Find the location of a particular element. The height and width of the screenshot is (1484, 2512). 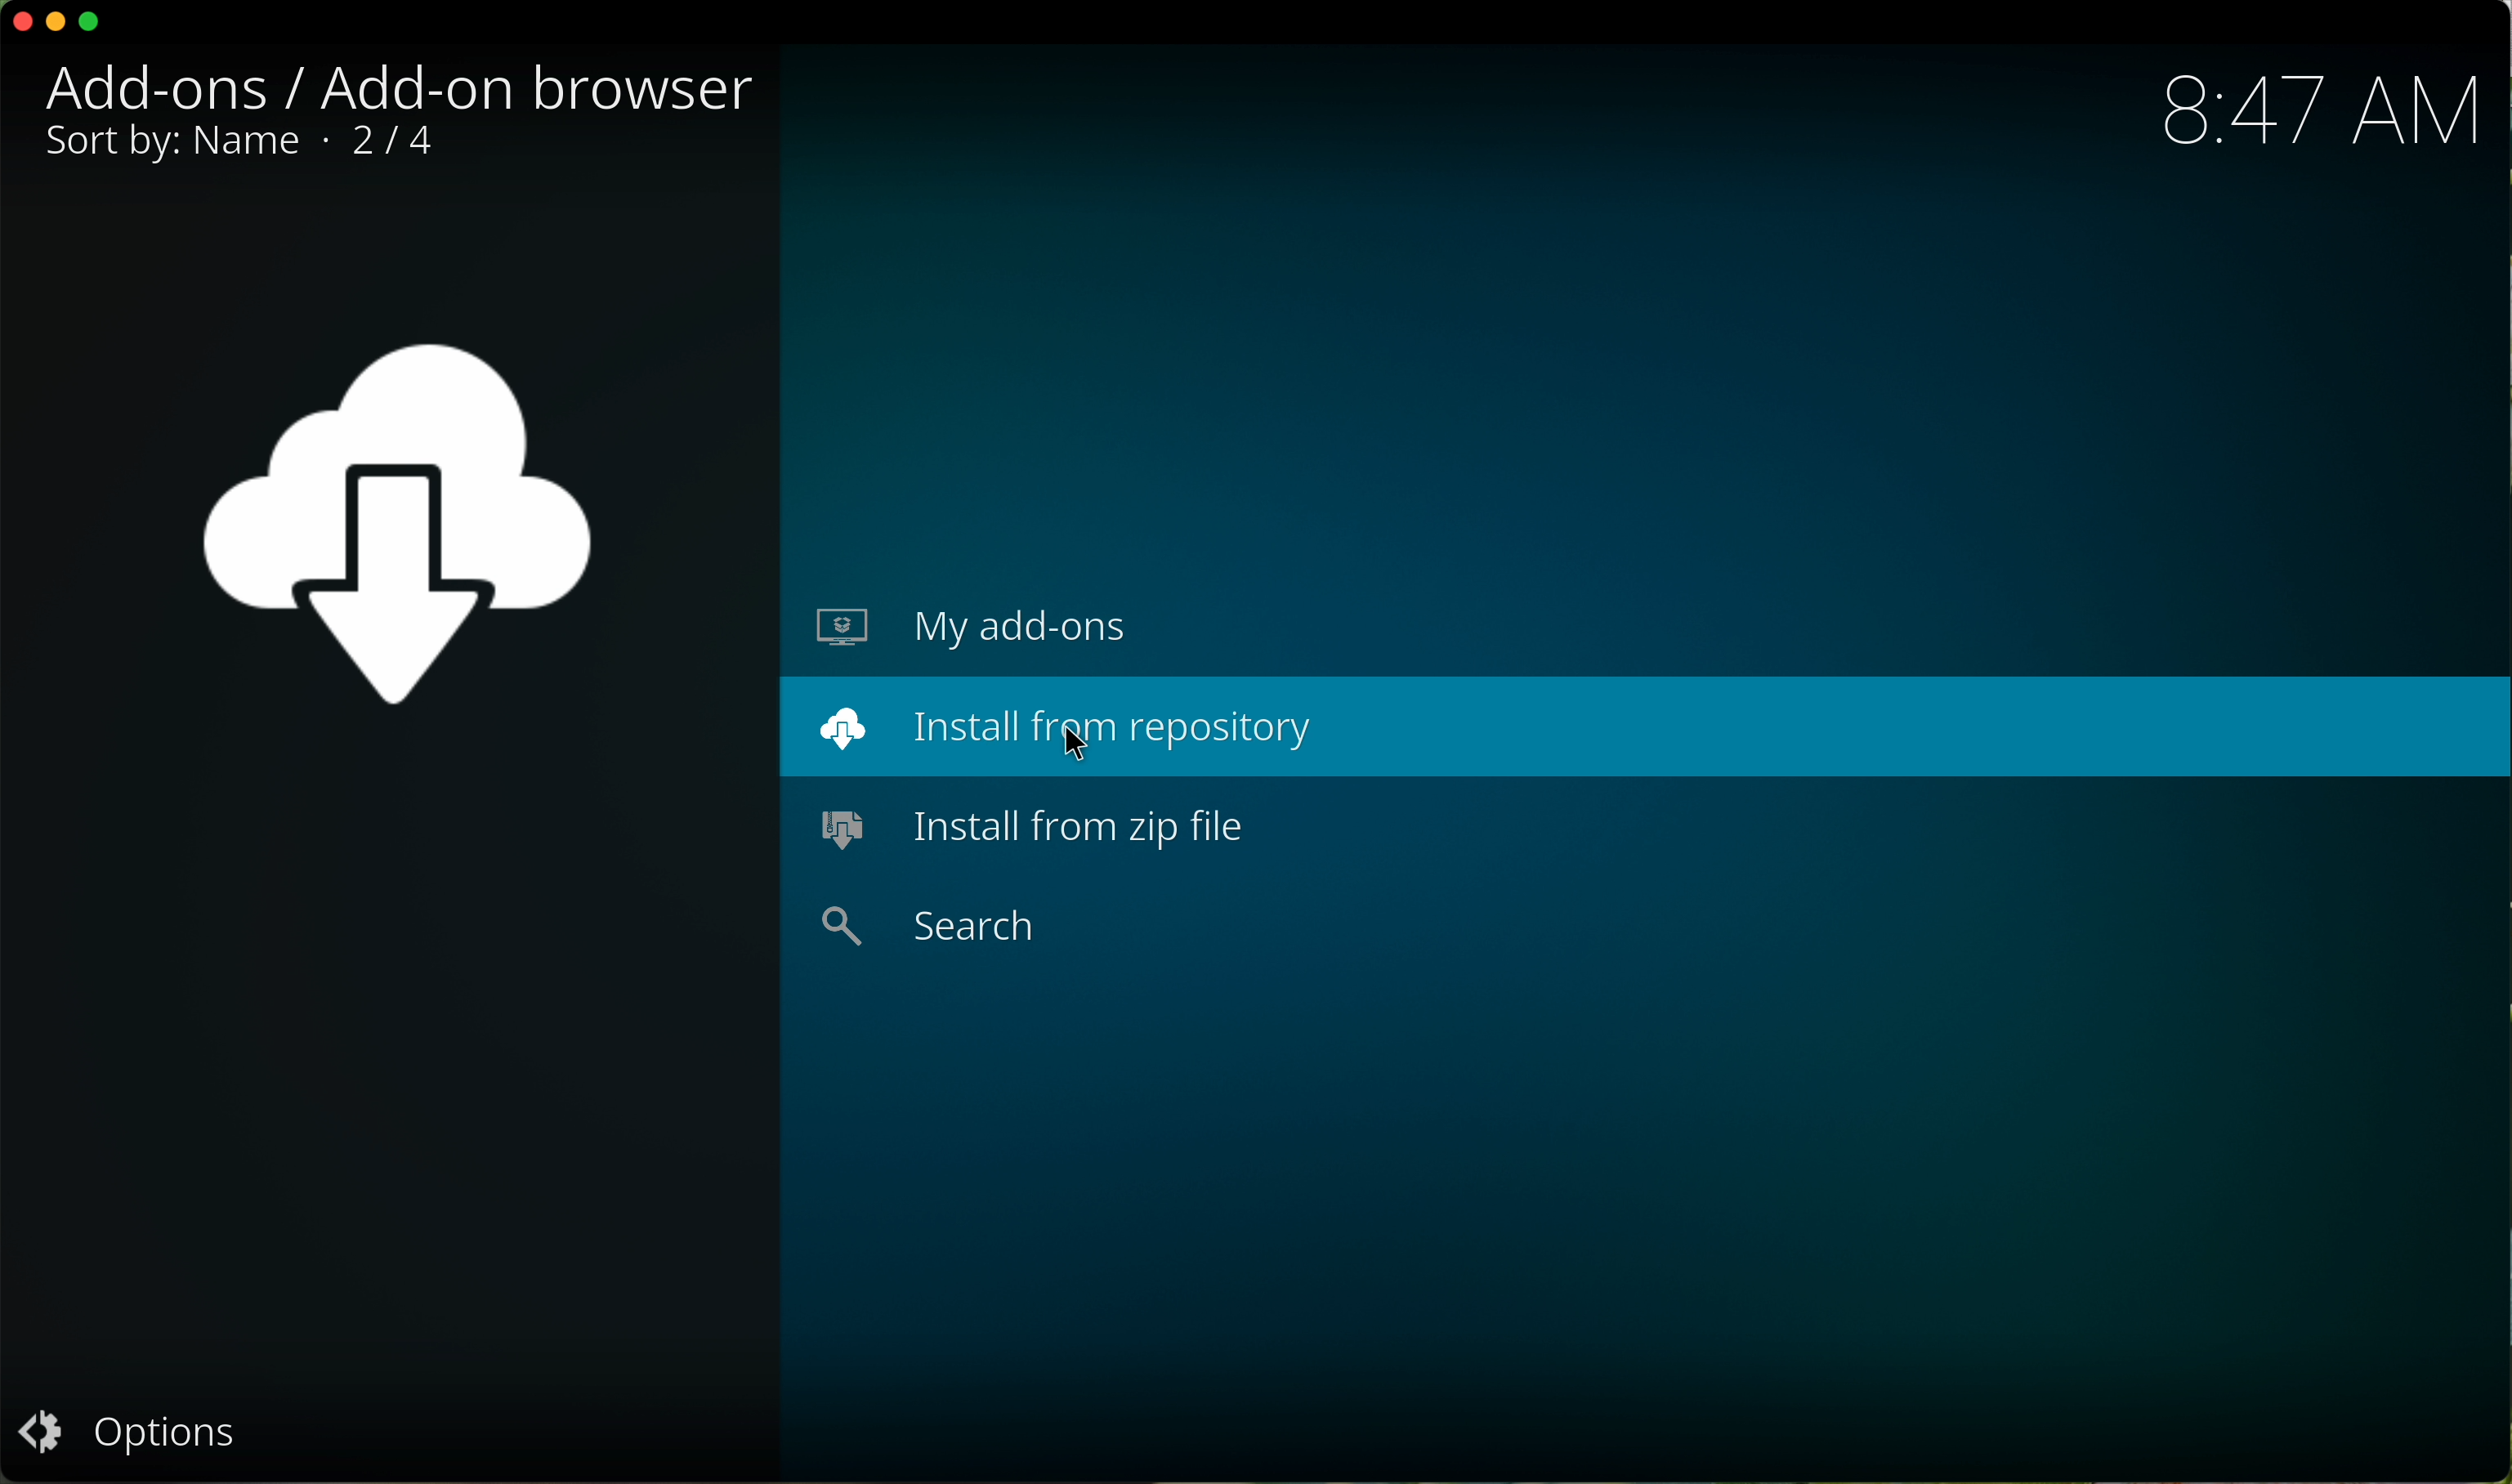

add-ons icon is located at coordinates (391, 527).